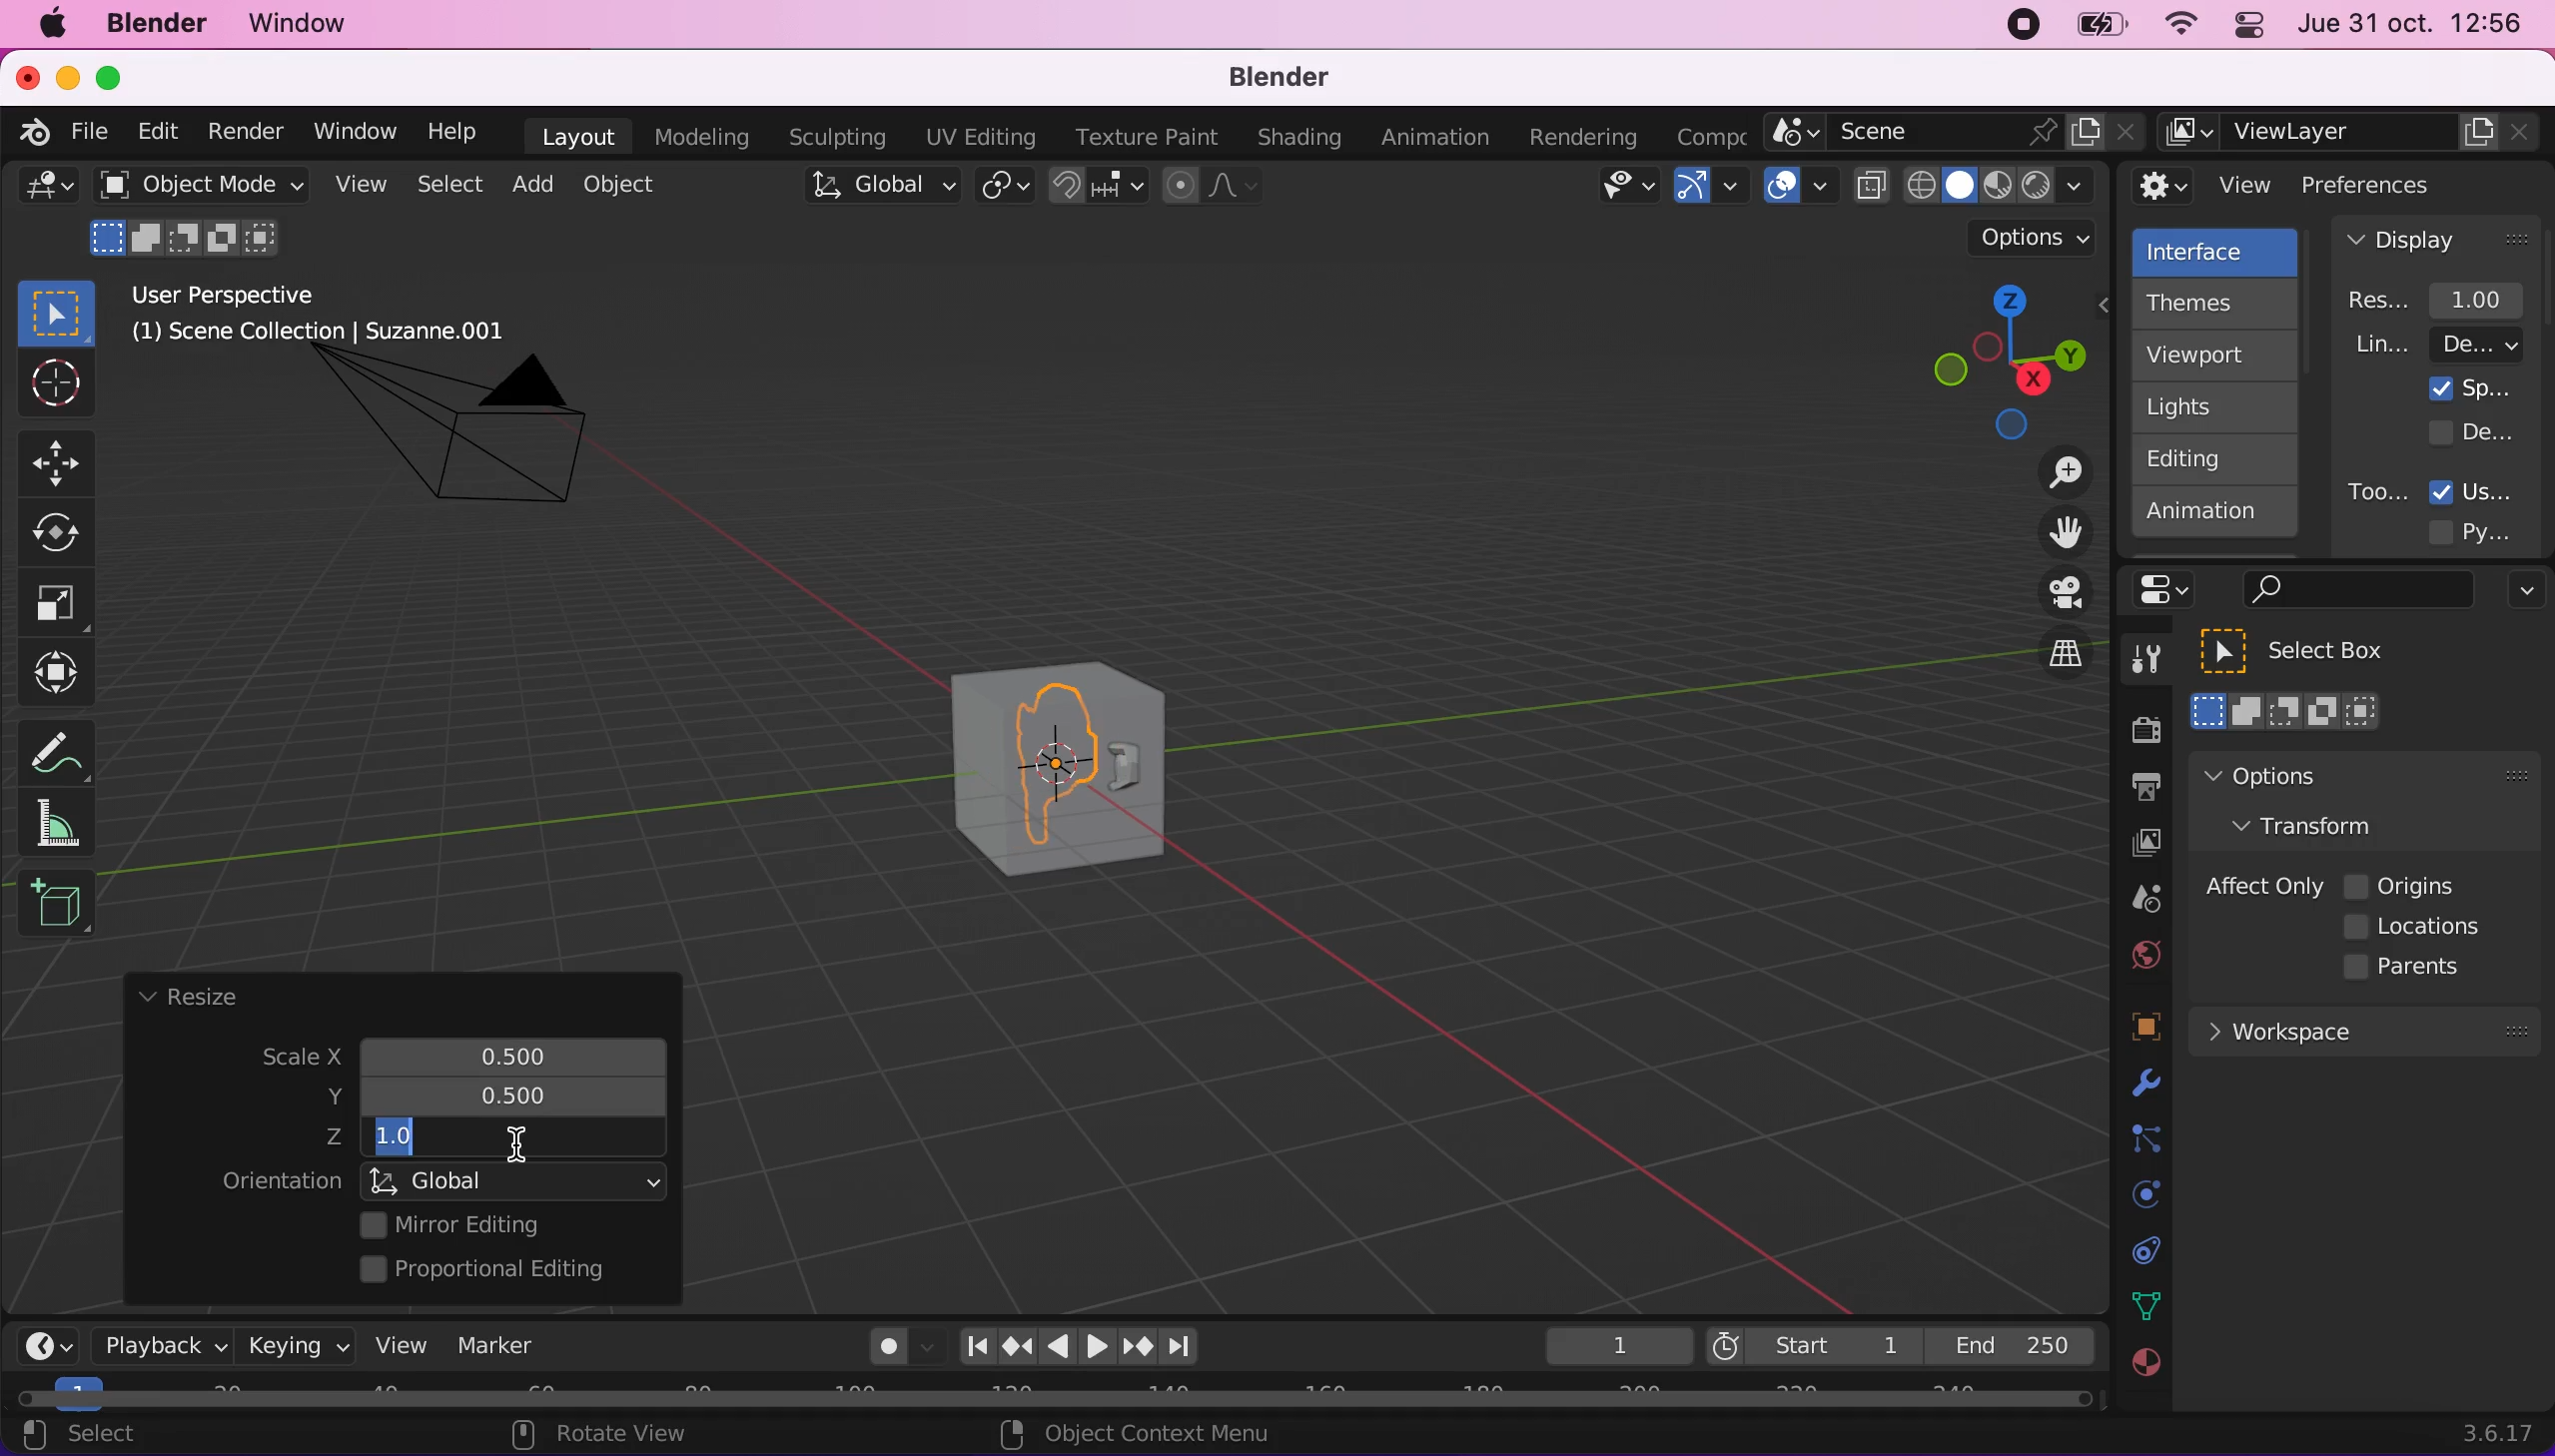 Image resolution: width=2555 pixels, height=1456 pixels. I want to click on file, so click(86, 132).